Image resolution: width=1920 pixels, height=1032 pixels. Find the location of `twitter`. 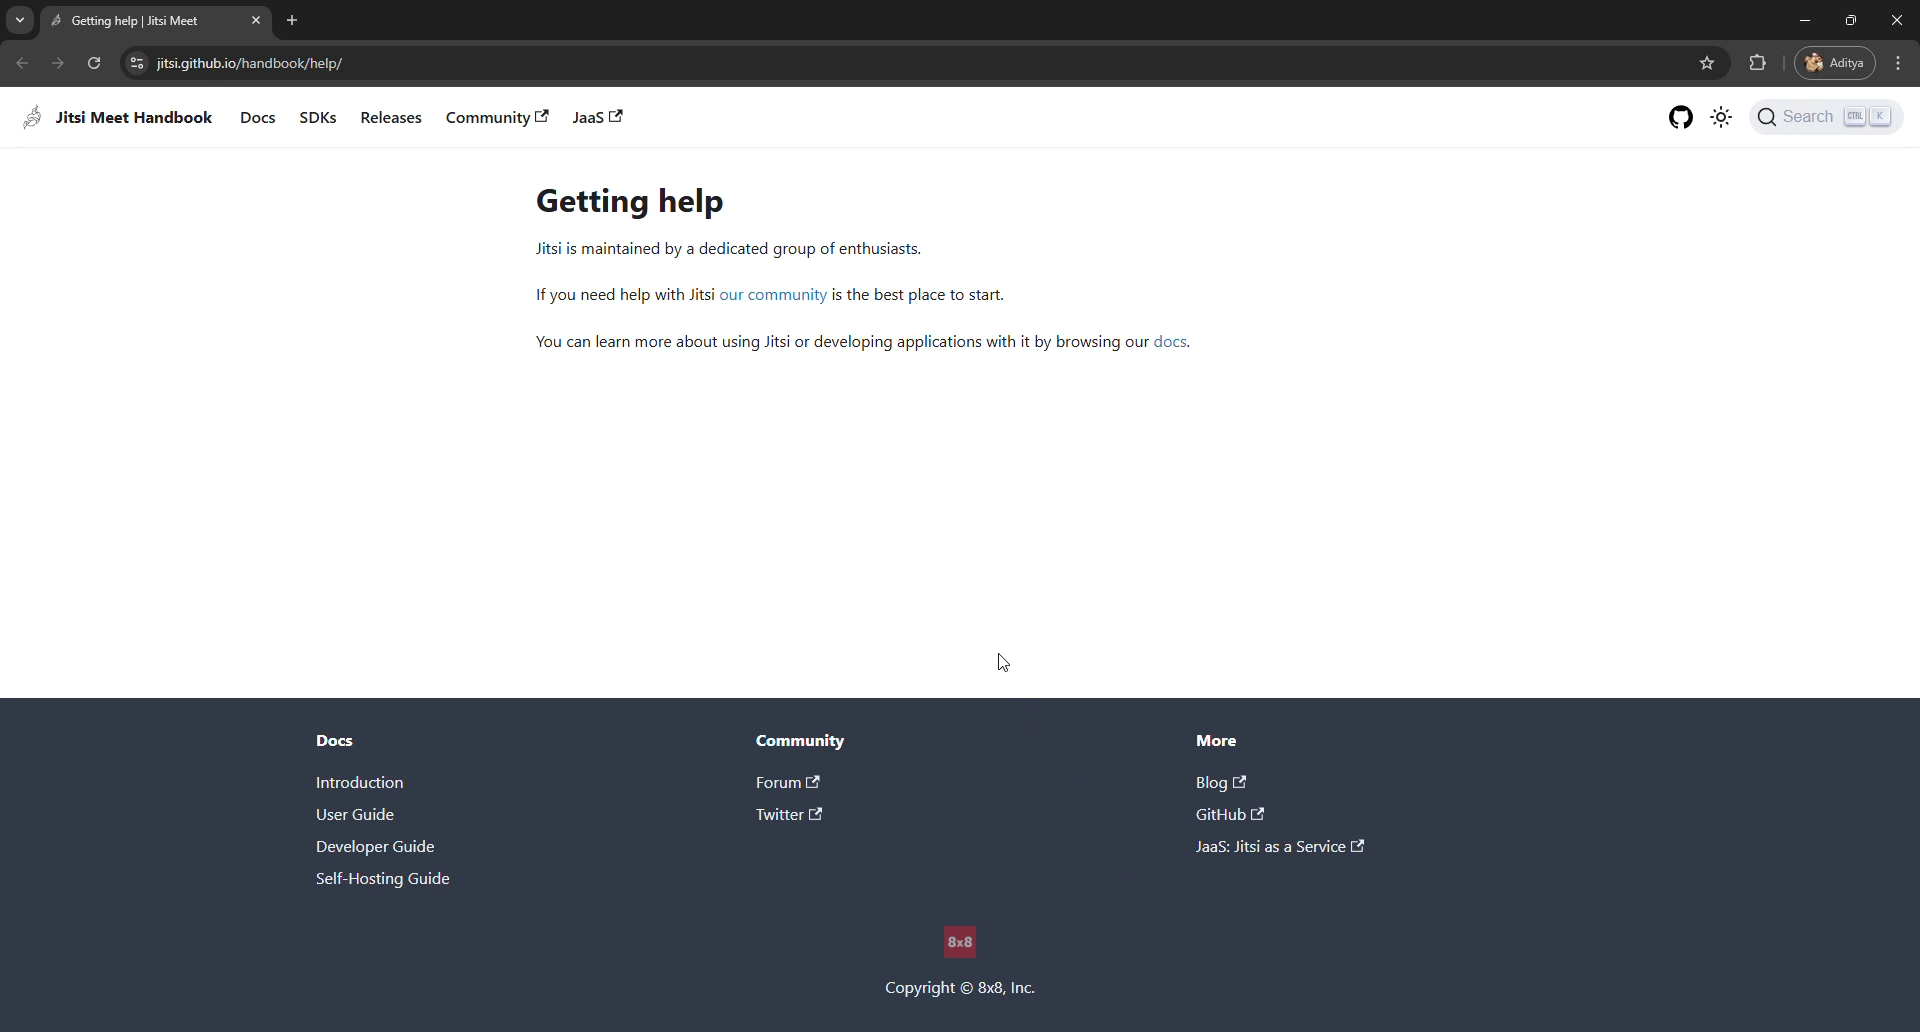

twitter is located at coordinates (793, 817).